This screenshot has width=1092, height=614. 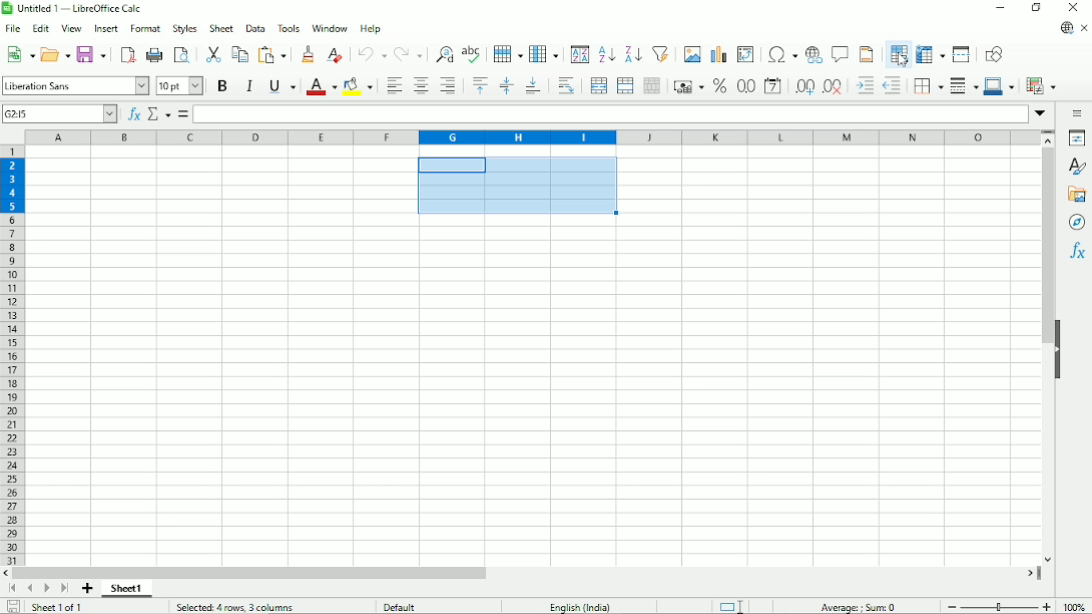 I want to click on Bold, so click(x=221, y=87).